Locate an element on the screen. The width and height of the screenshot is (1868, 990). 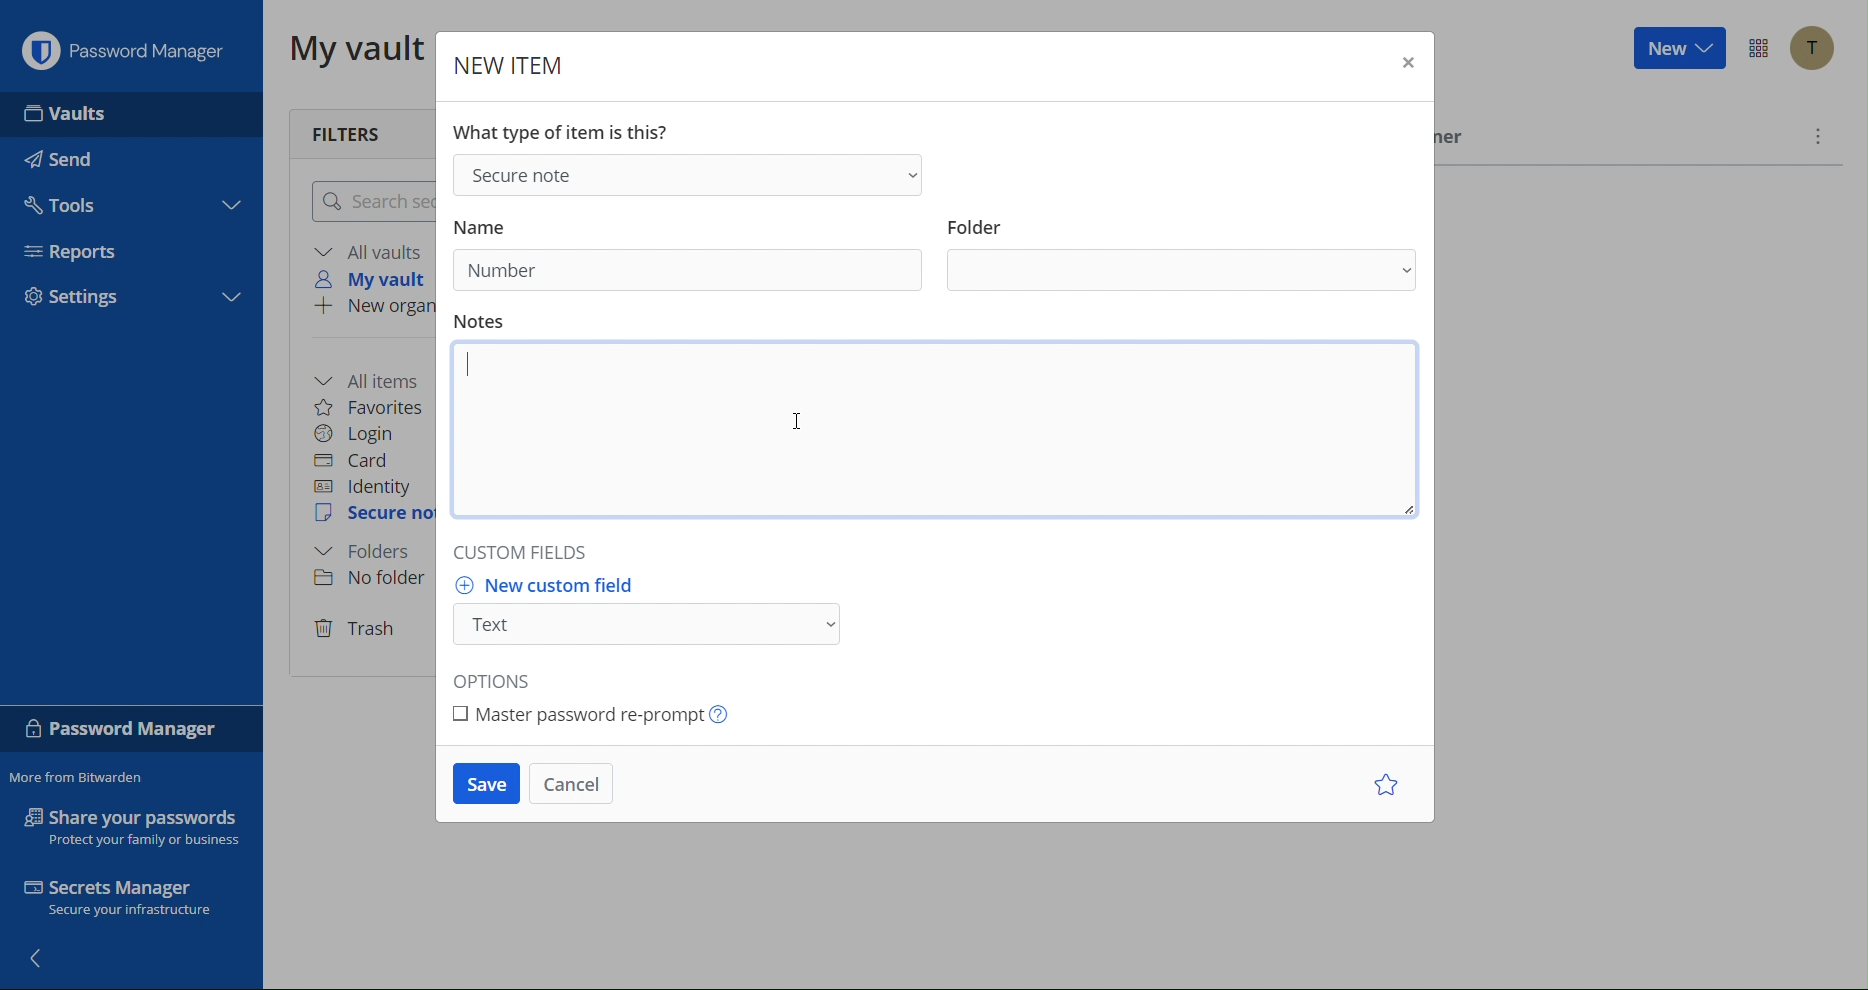
My vault is located at coordinates (378, 281).